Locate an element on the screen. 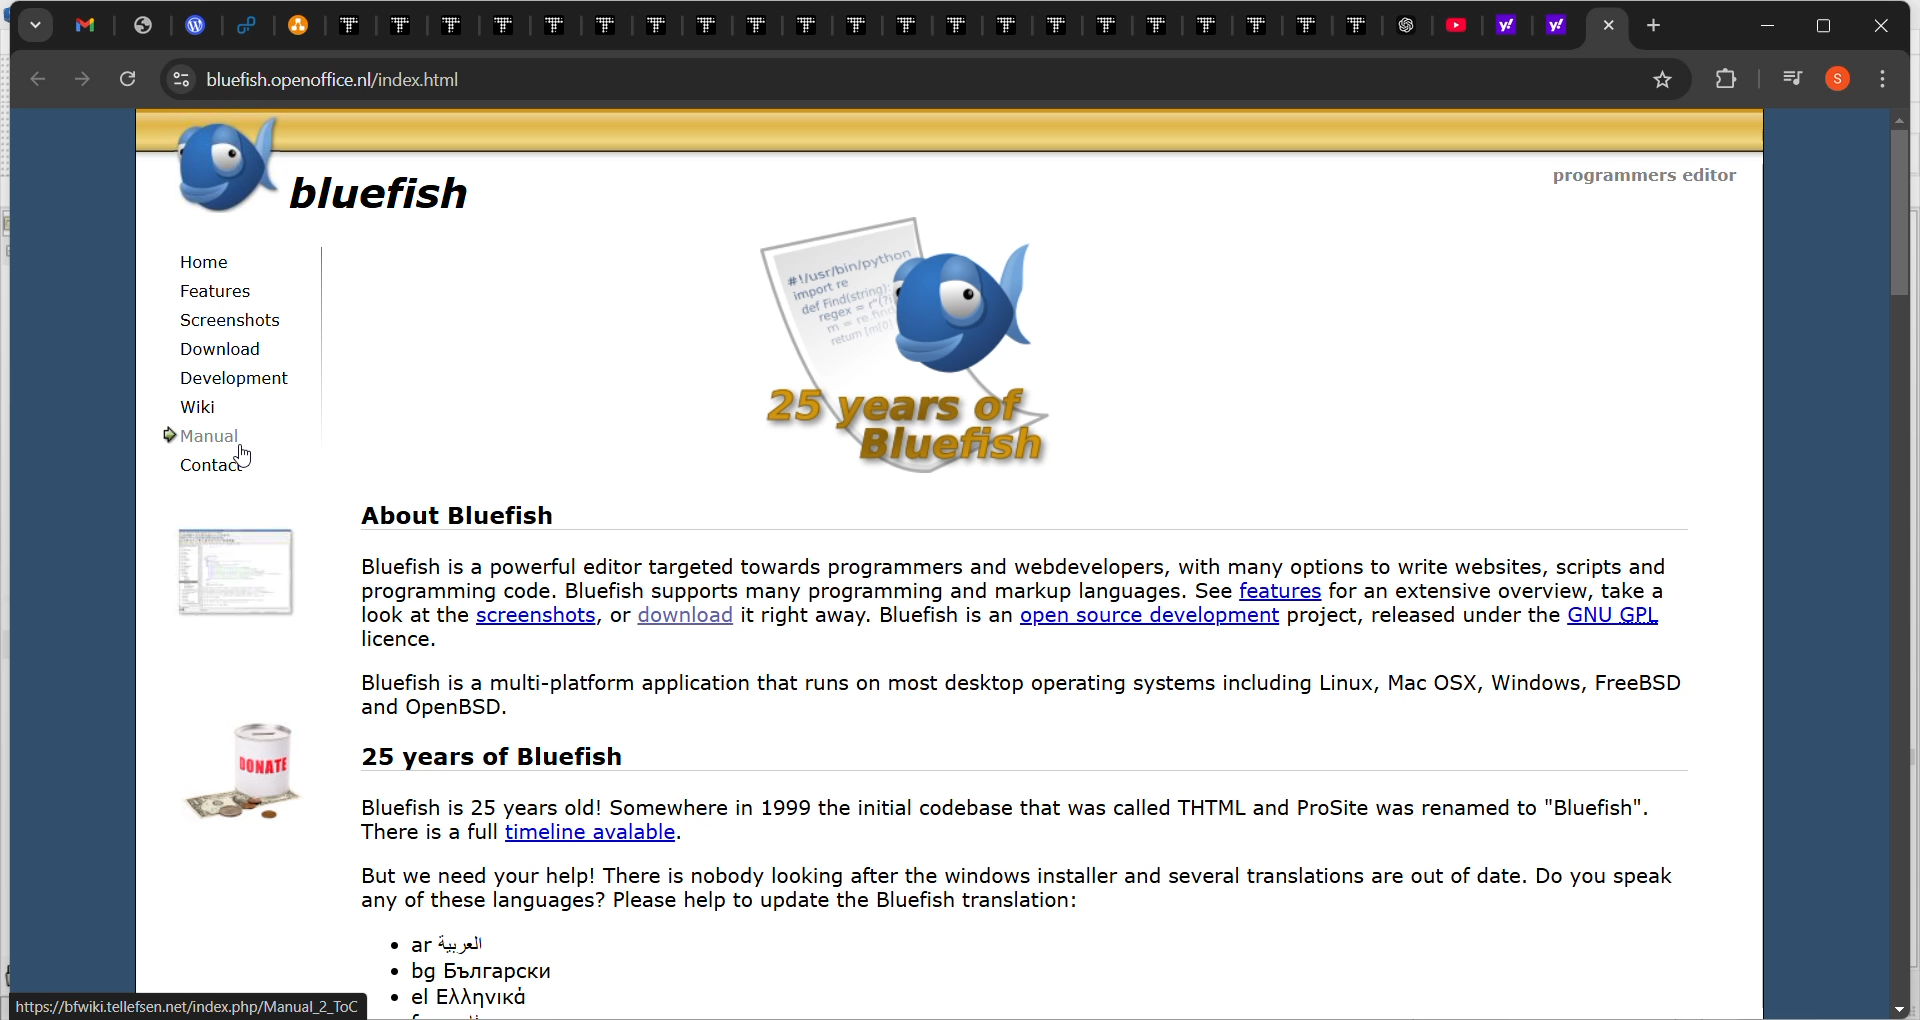  About Bluefish
Bluefish is a powerful editor targeted towards programmers and webdevelopers, with many options to write websites, scripts and
programming code. Bluefish supports many programming and markup languages. See features for an extensive overview, take a
look at the screenshots, or download it right away. Bluefish is an open source development project, released under the GNU GPL
licence.
Bluefish is a multi-platform application that runs on most desktop operating systems including Linux, Mac OSX, Windows, FreeBSD
and OpenBSD.
25 years of Bluefish
Bluefish is 25 years old! Somewhere in 1999 the initial codebase that was called THTML and ProSite was renamed to "Bluefish".
There is a full timeline avalable.
But we need your help! There is nobody looking after the windows installer and several translations are out of date. Do you speak
any of these languages? Please help to update the Bluefish translation:

* ards

* bg Bvarapcku

mm + el EAAAVIKA is located at coordinates (1054, 754).